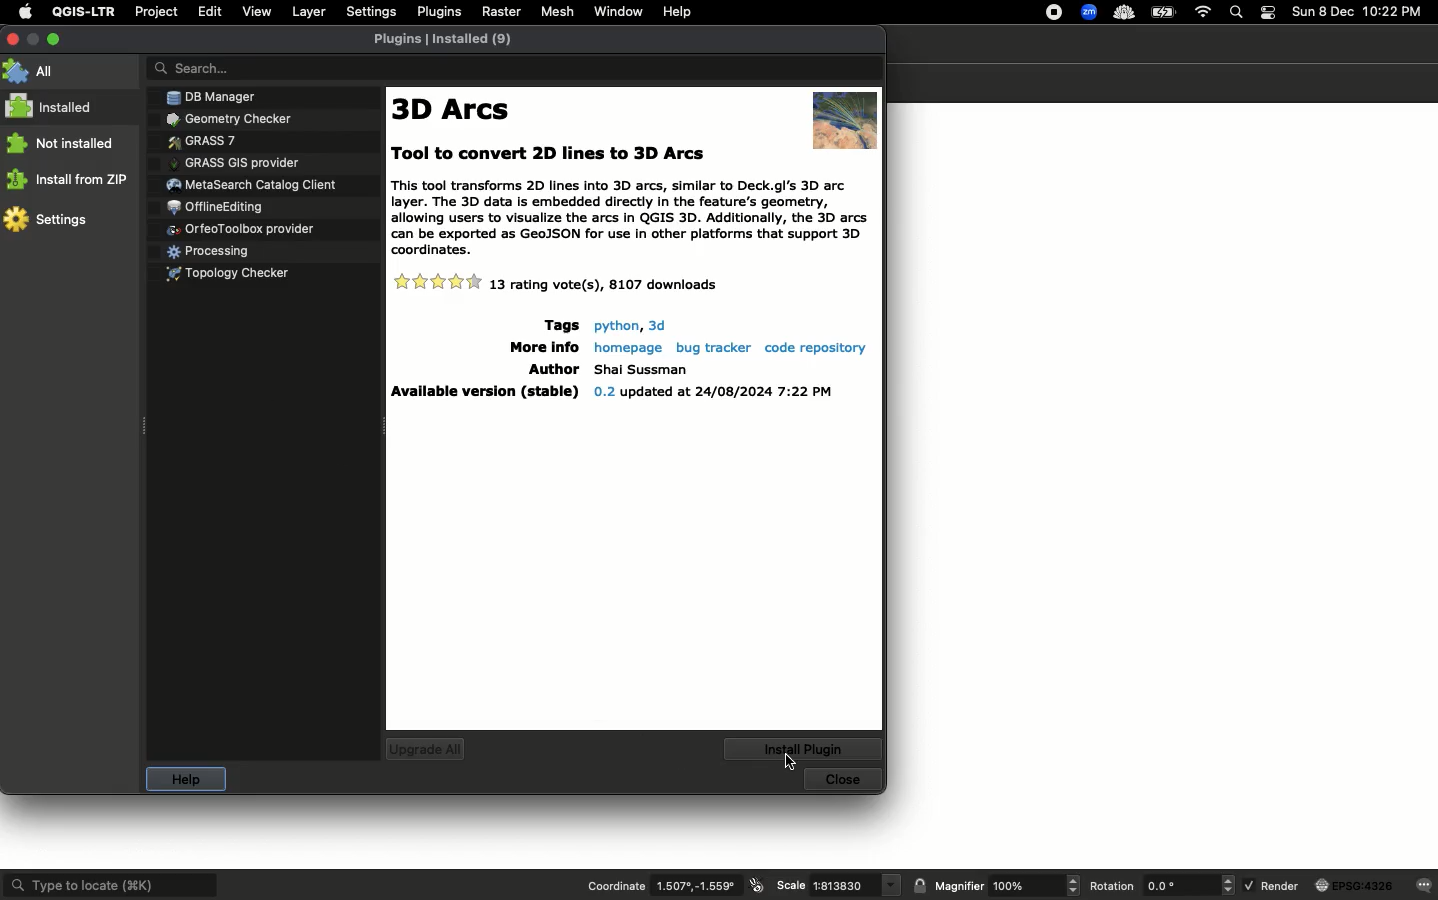  I want to click on recording, so click(1049, 12).